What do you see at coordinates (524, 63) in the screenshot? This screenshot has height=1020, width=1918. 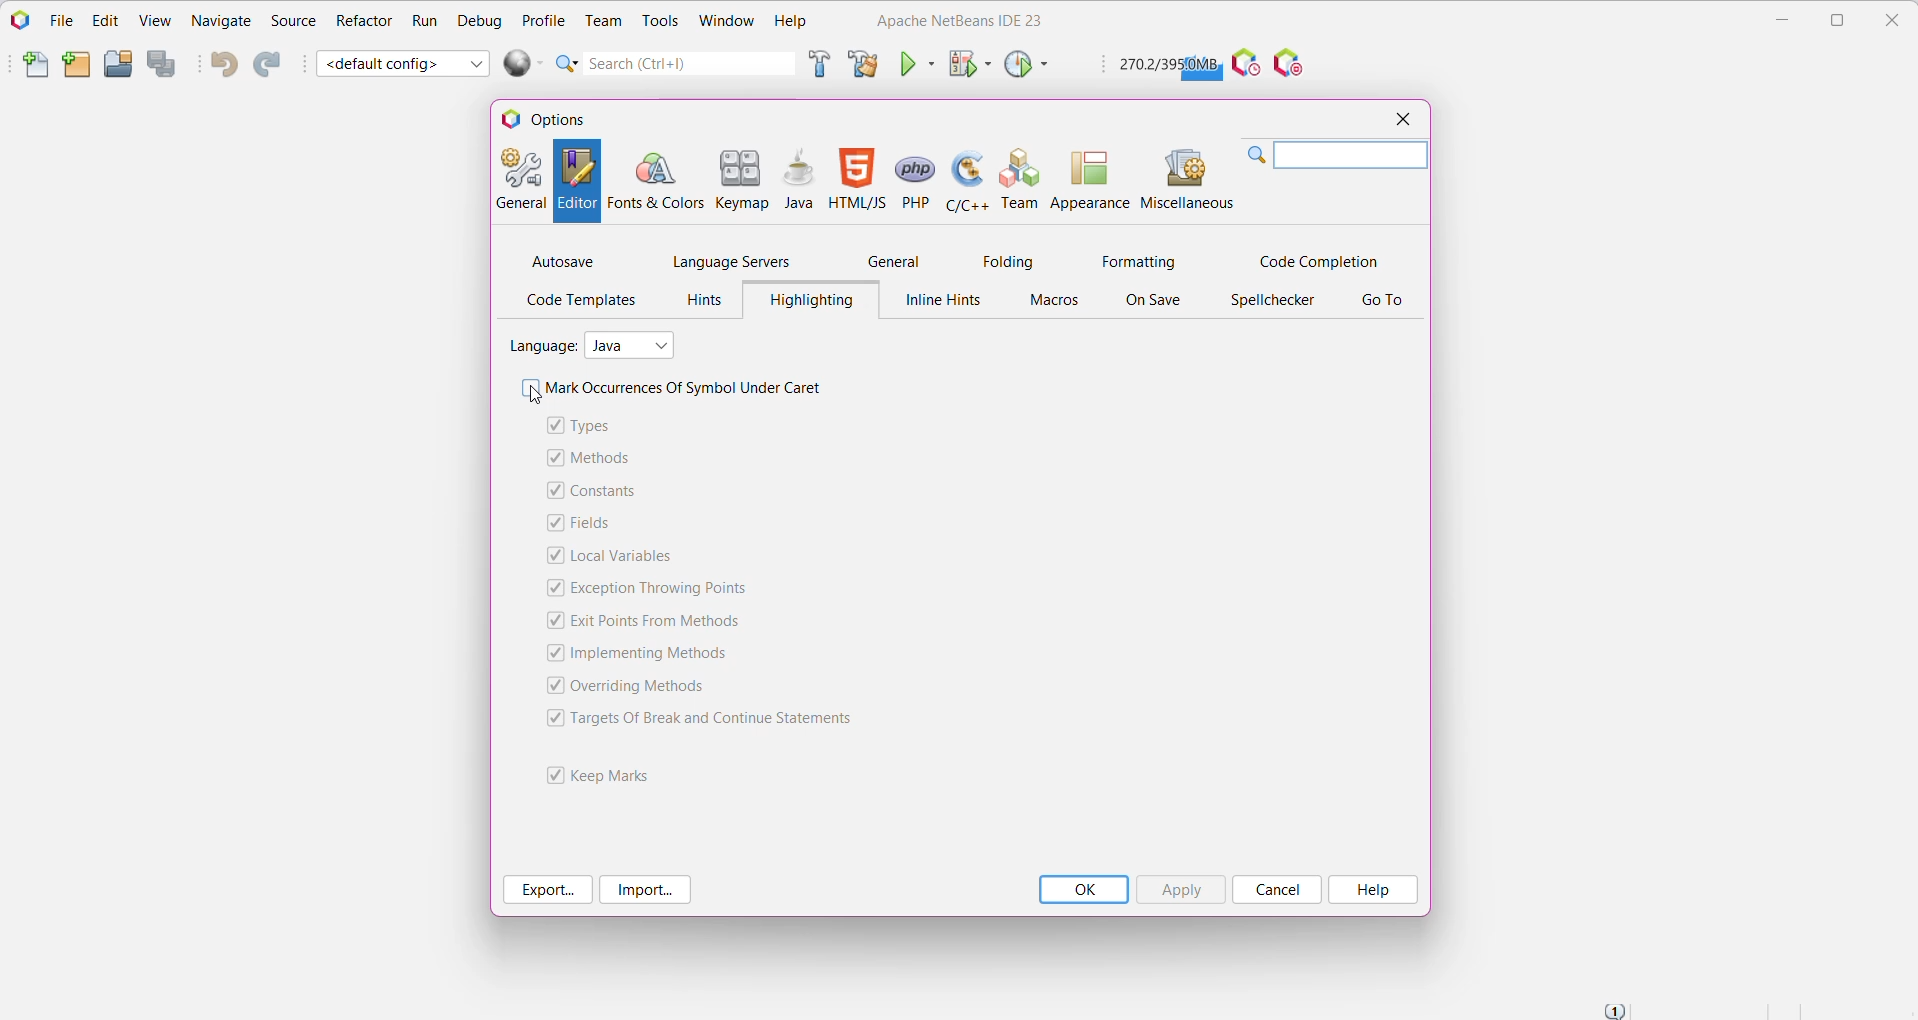 I see `Run All` at bounding box center [524, 63].